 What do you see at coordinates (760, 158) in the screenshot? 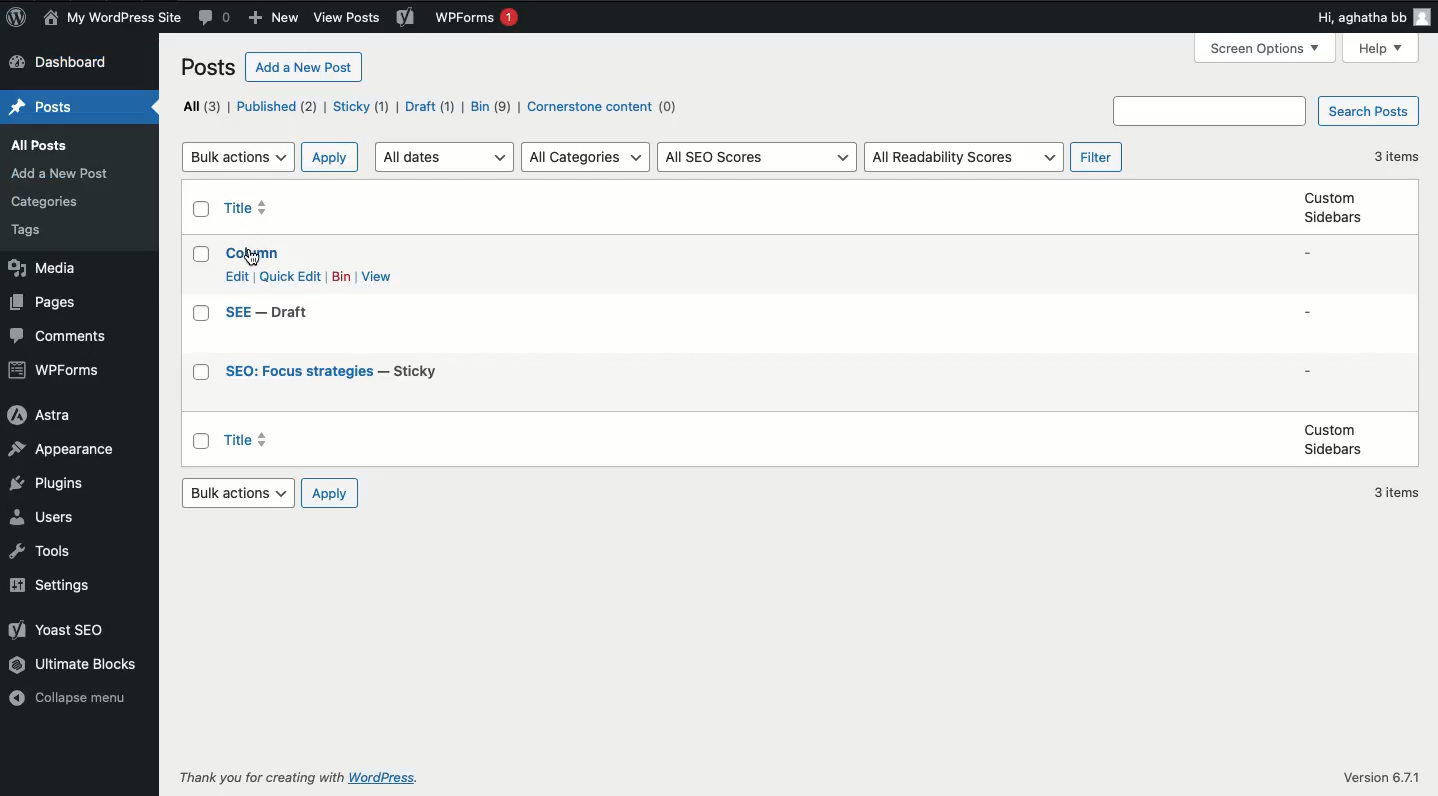
I see `All SEO scores` at bounding box center [760, 158].